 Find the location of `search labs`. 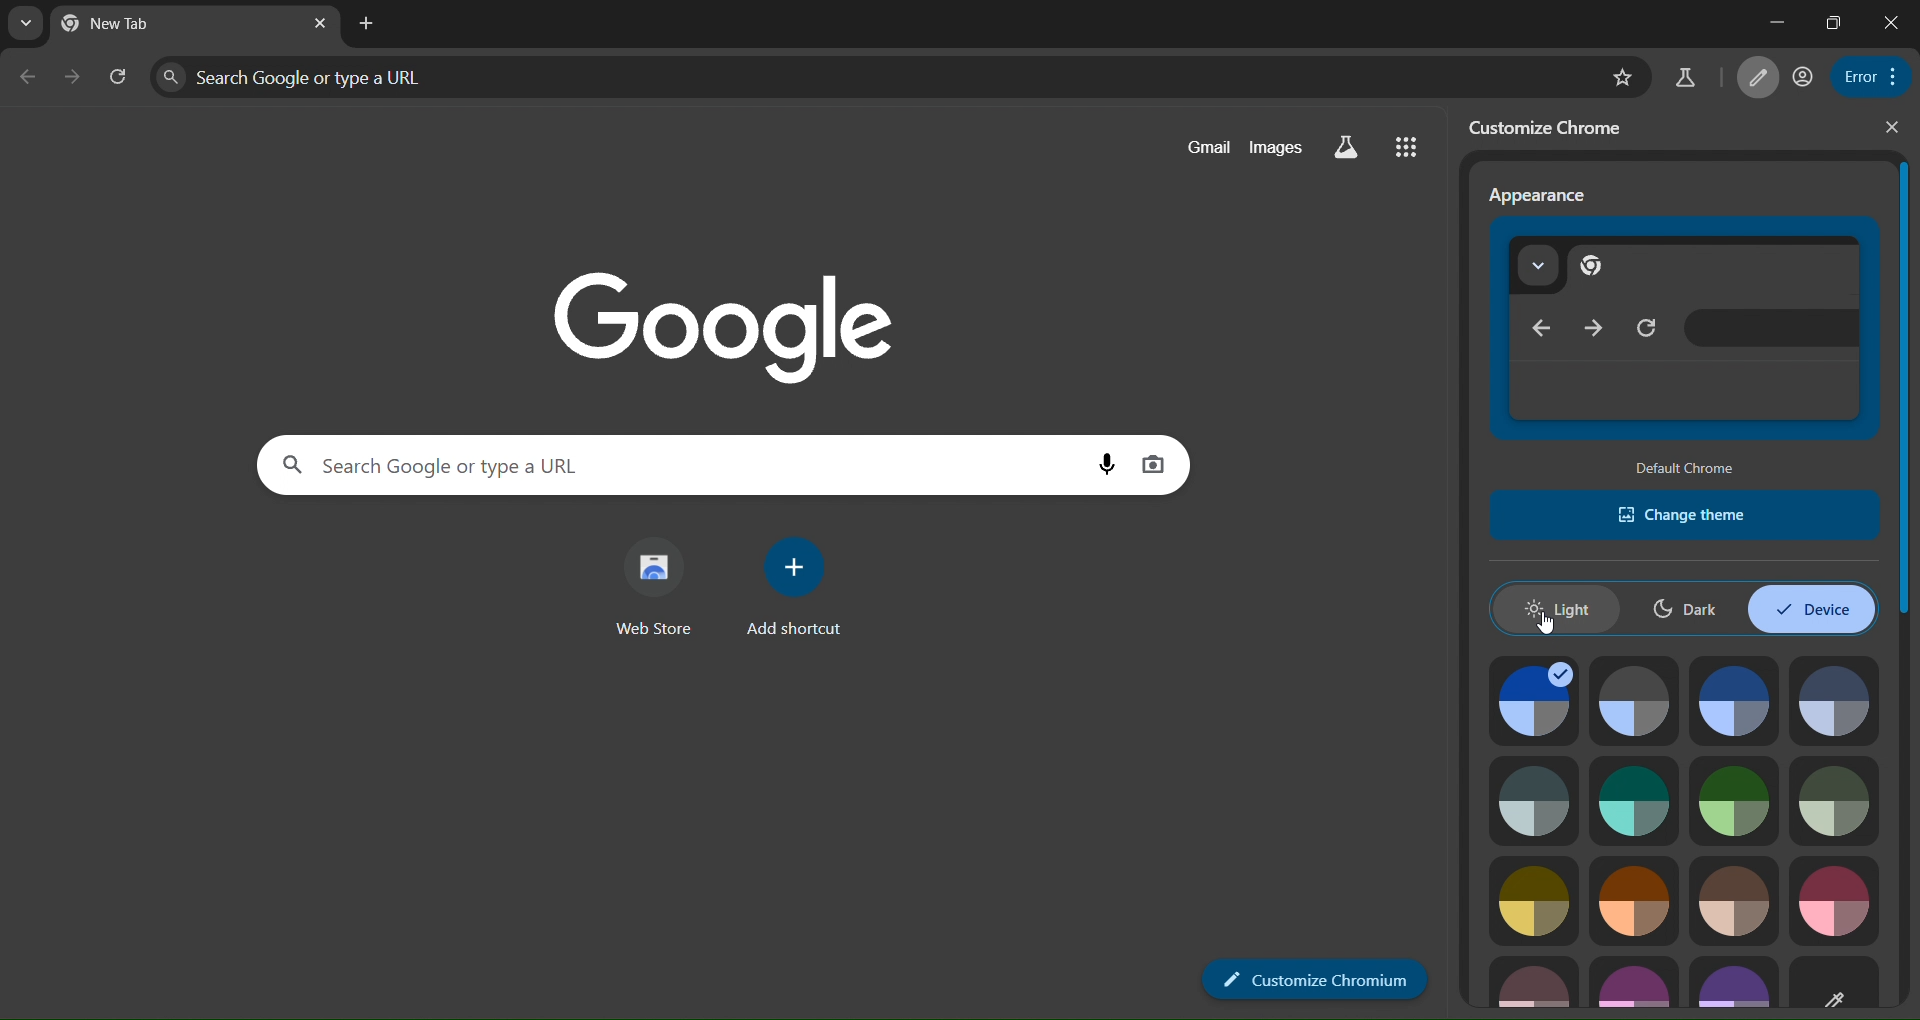

search labs is located at coordinates (1754, 75).